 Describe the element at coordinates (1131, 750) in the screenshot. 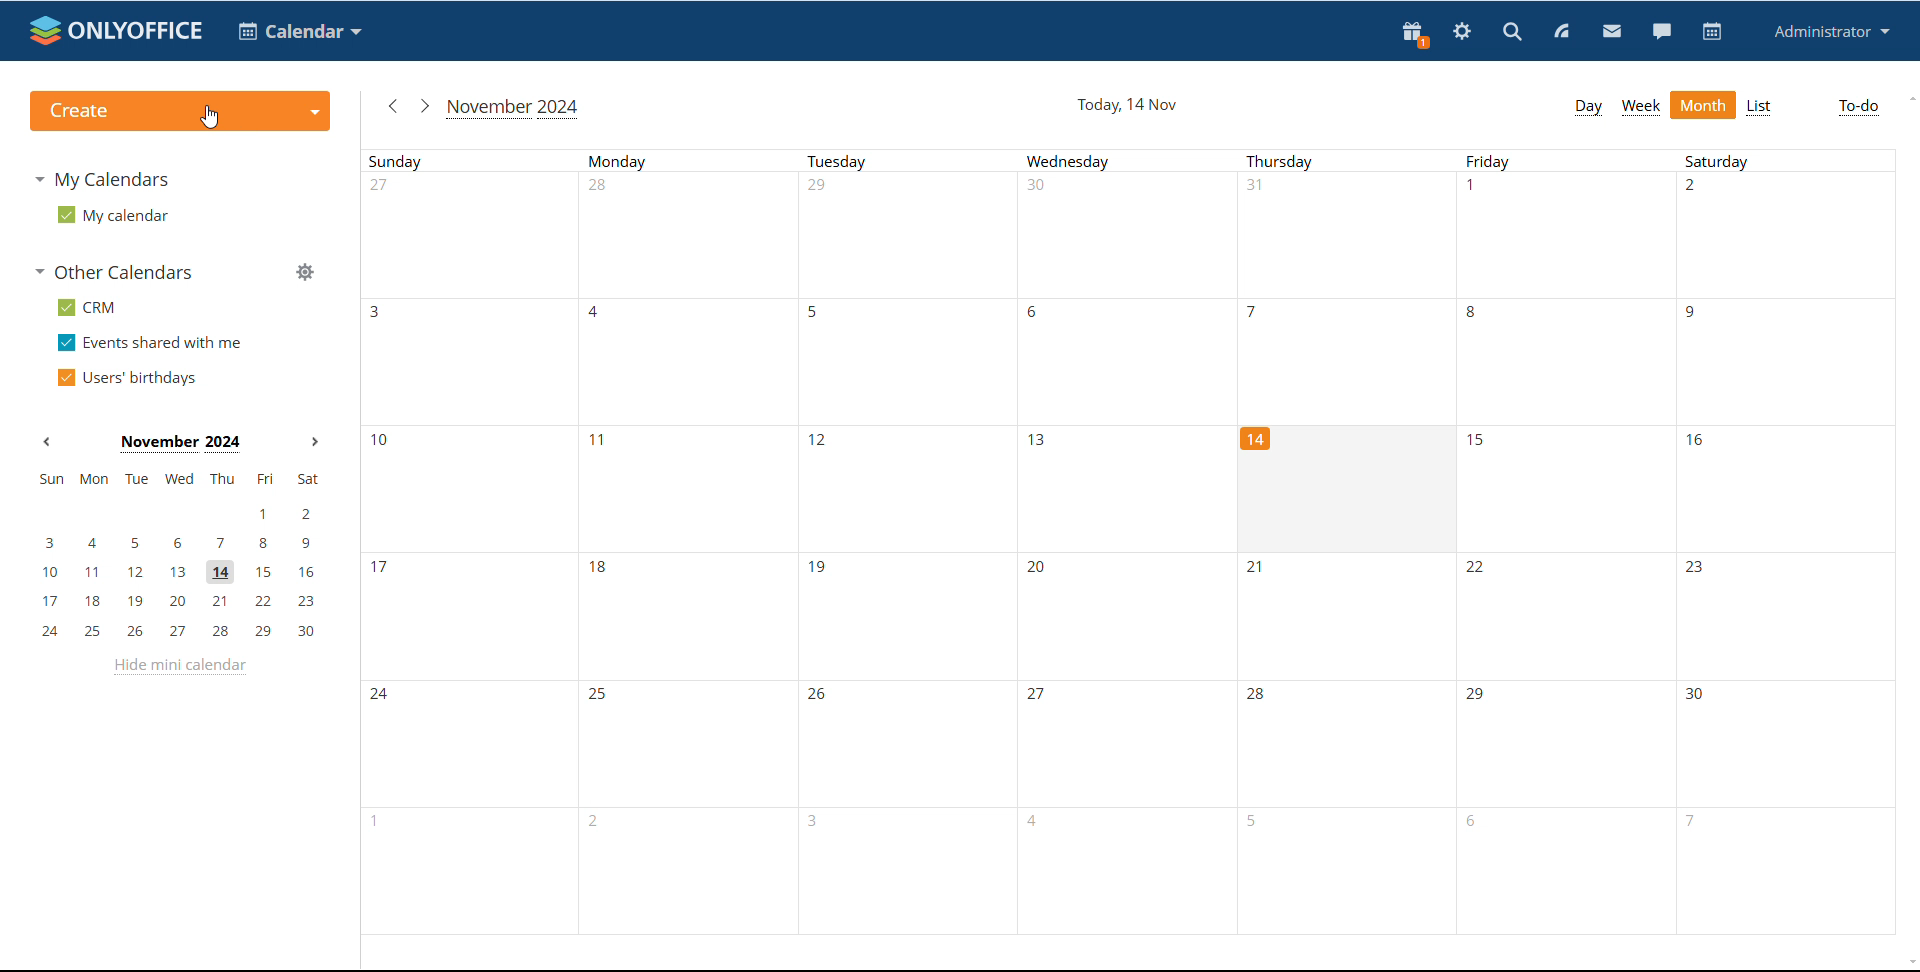

I see `Different dates of the month` at that location.